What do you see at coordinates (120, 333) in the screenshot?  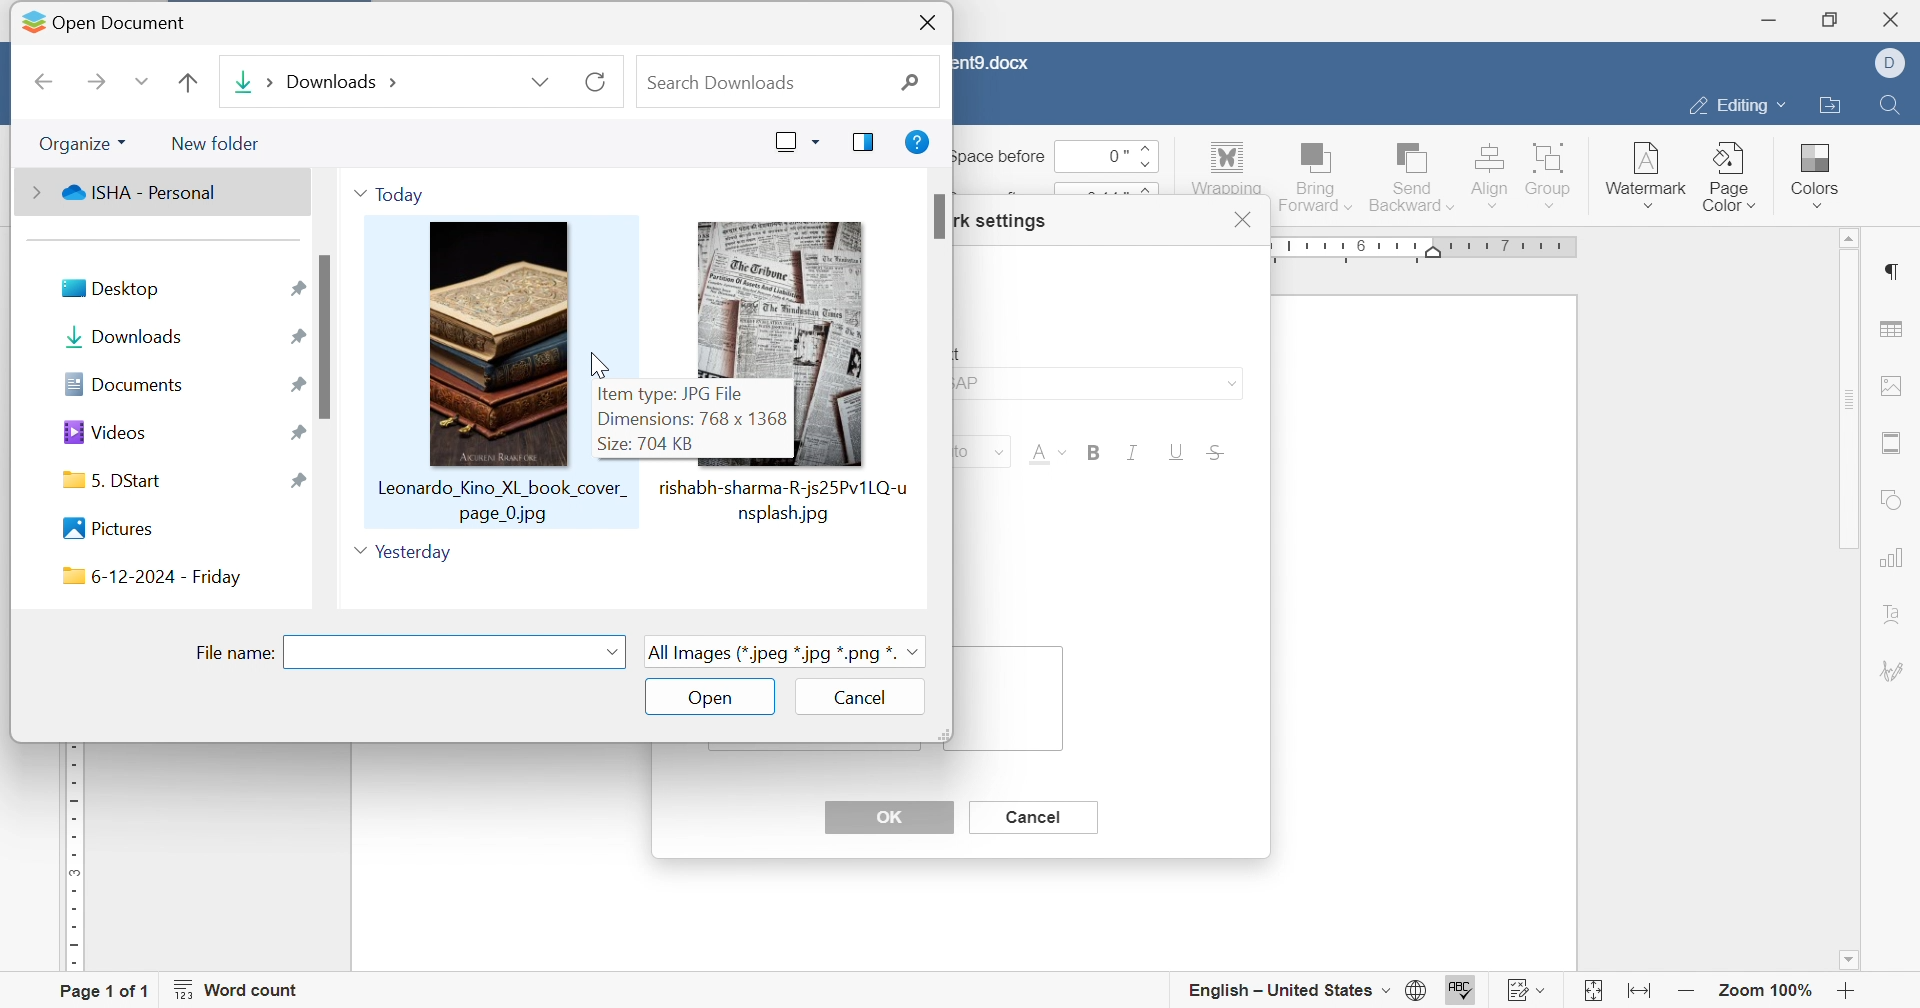 I see `downloads` at bounding box center [120, 333].